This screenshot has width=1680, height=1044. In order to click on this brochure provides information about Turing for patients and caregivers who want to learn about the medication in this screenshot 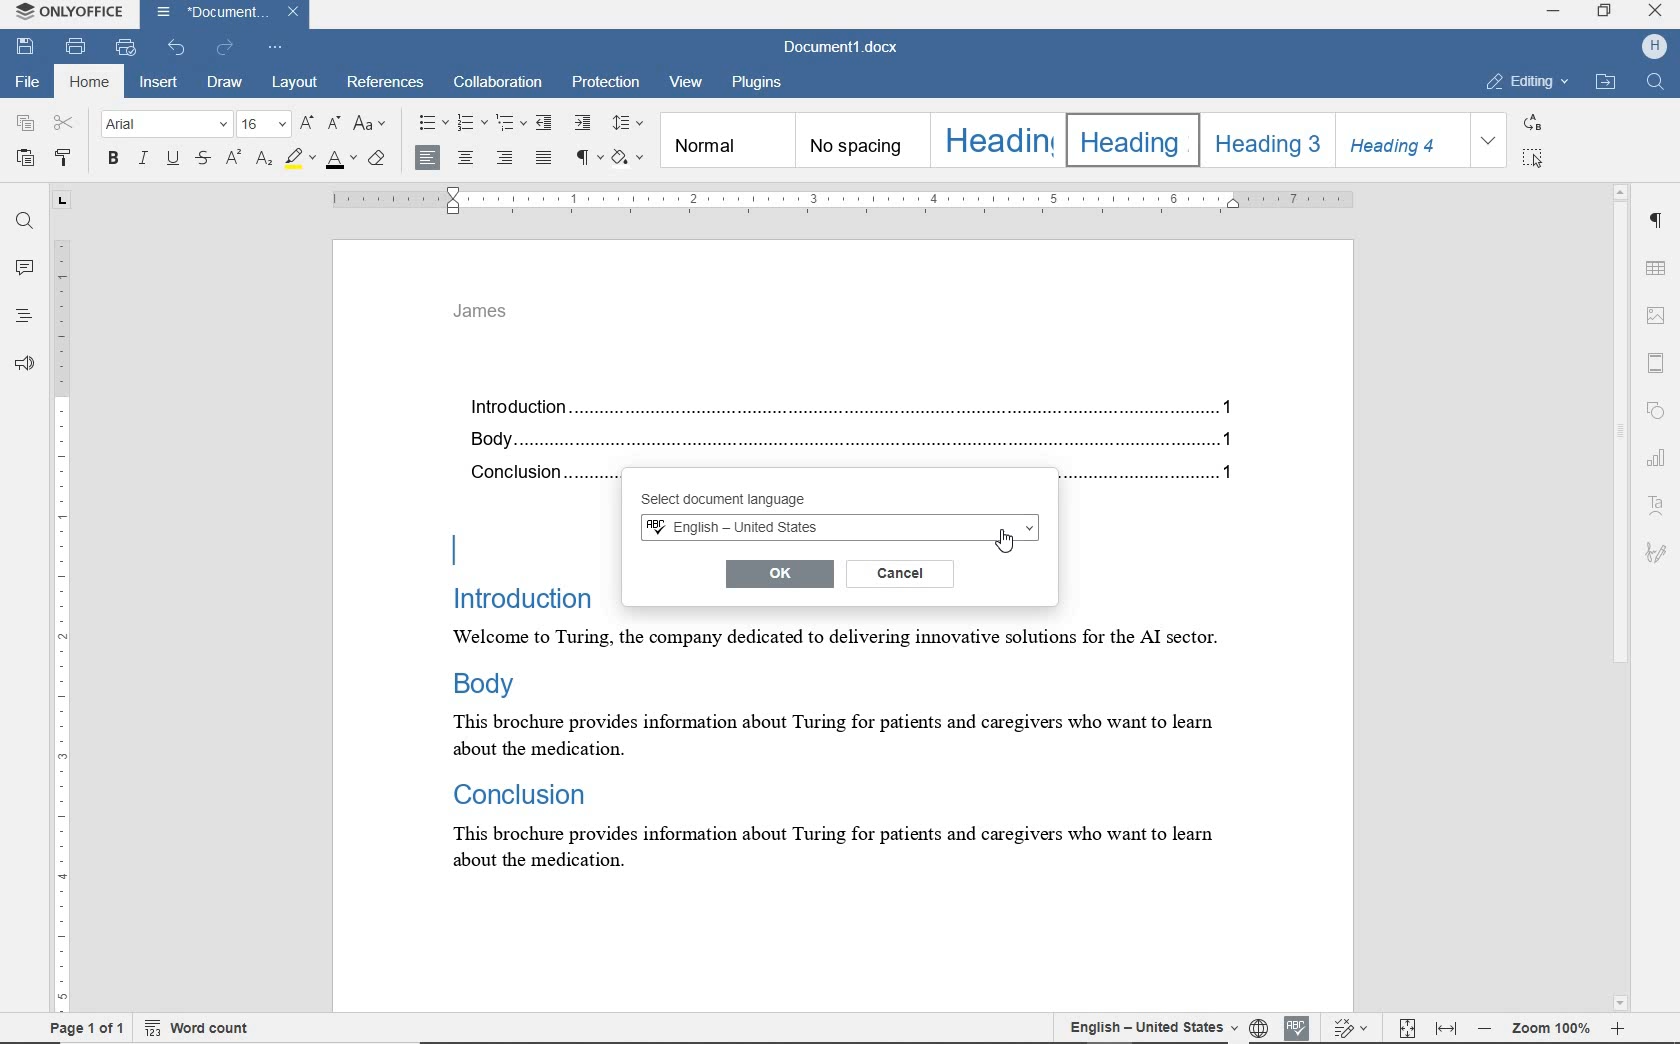, I will do `click(848, 849)`.